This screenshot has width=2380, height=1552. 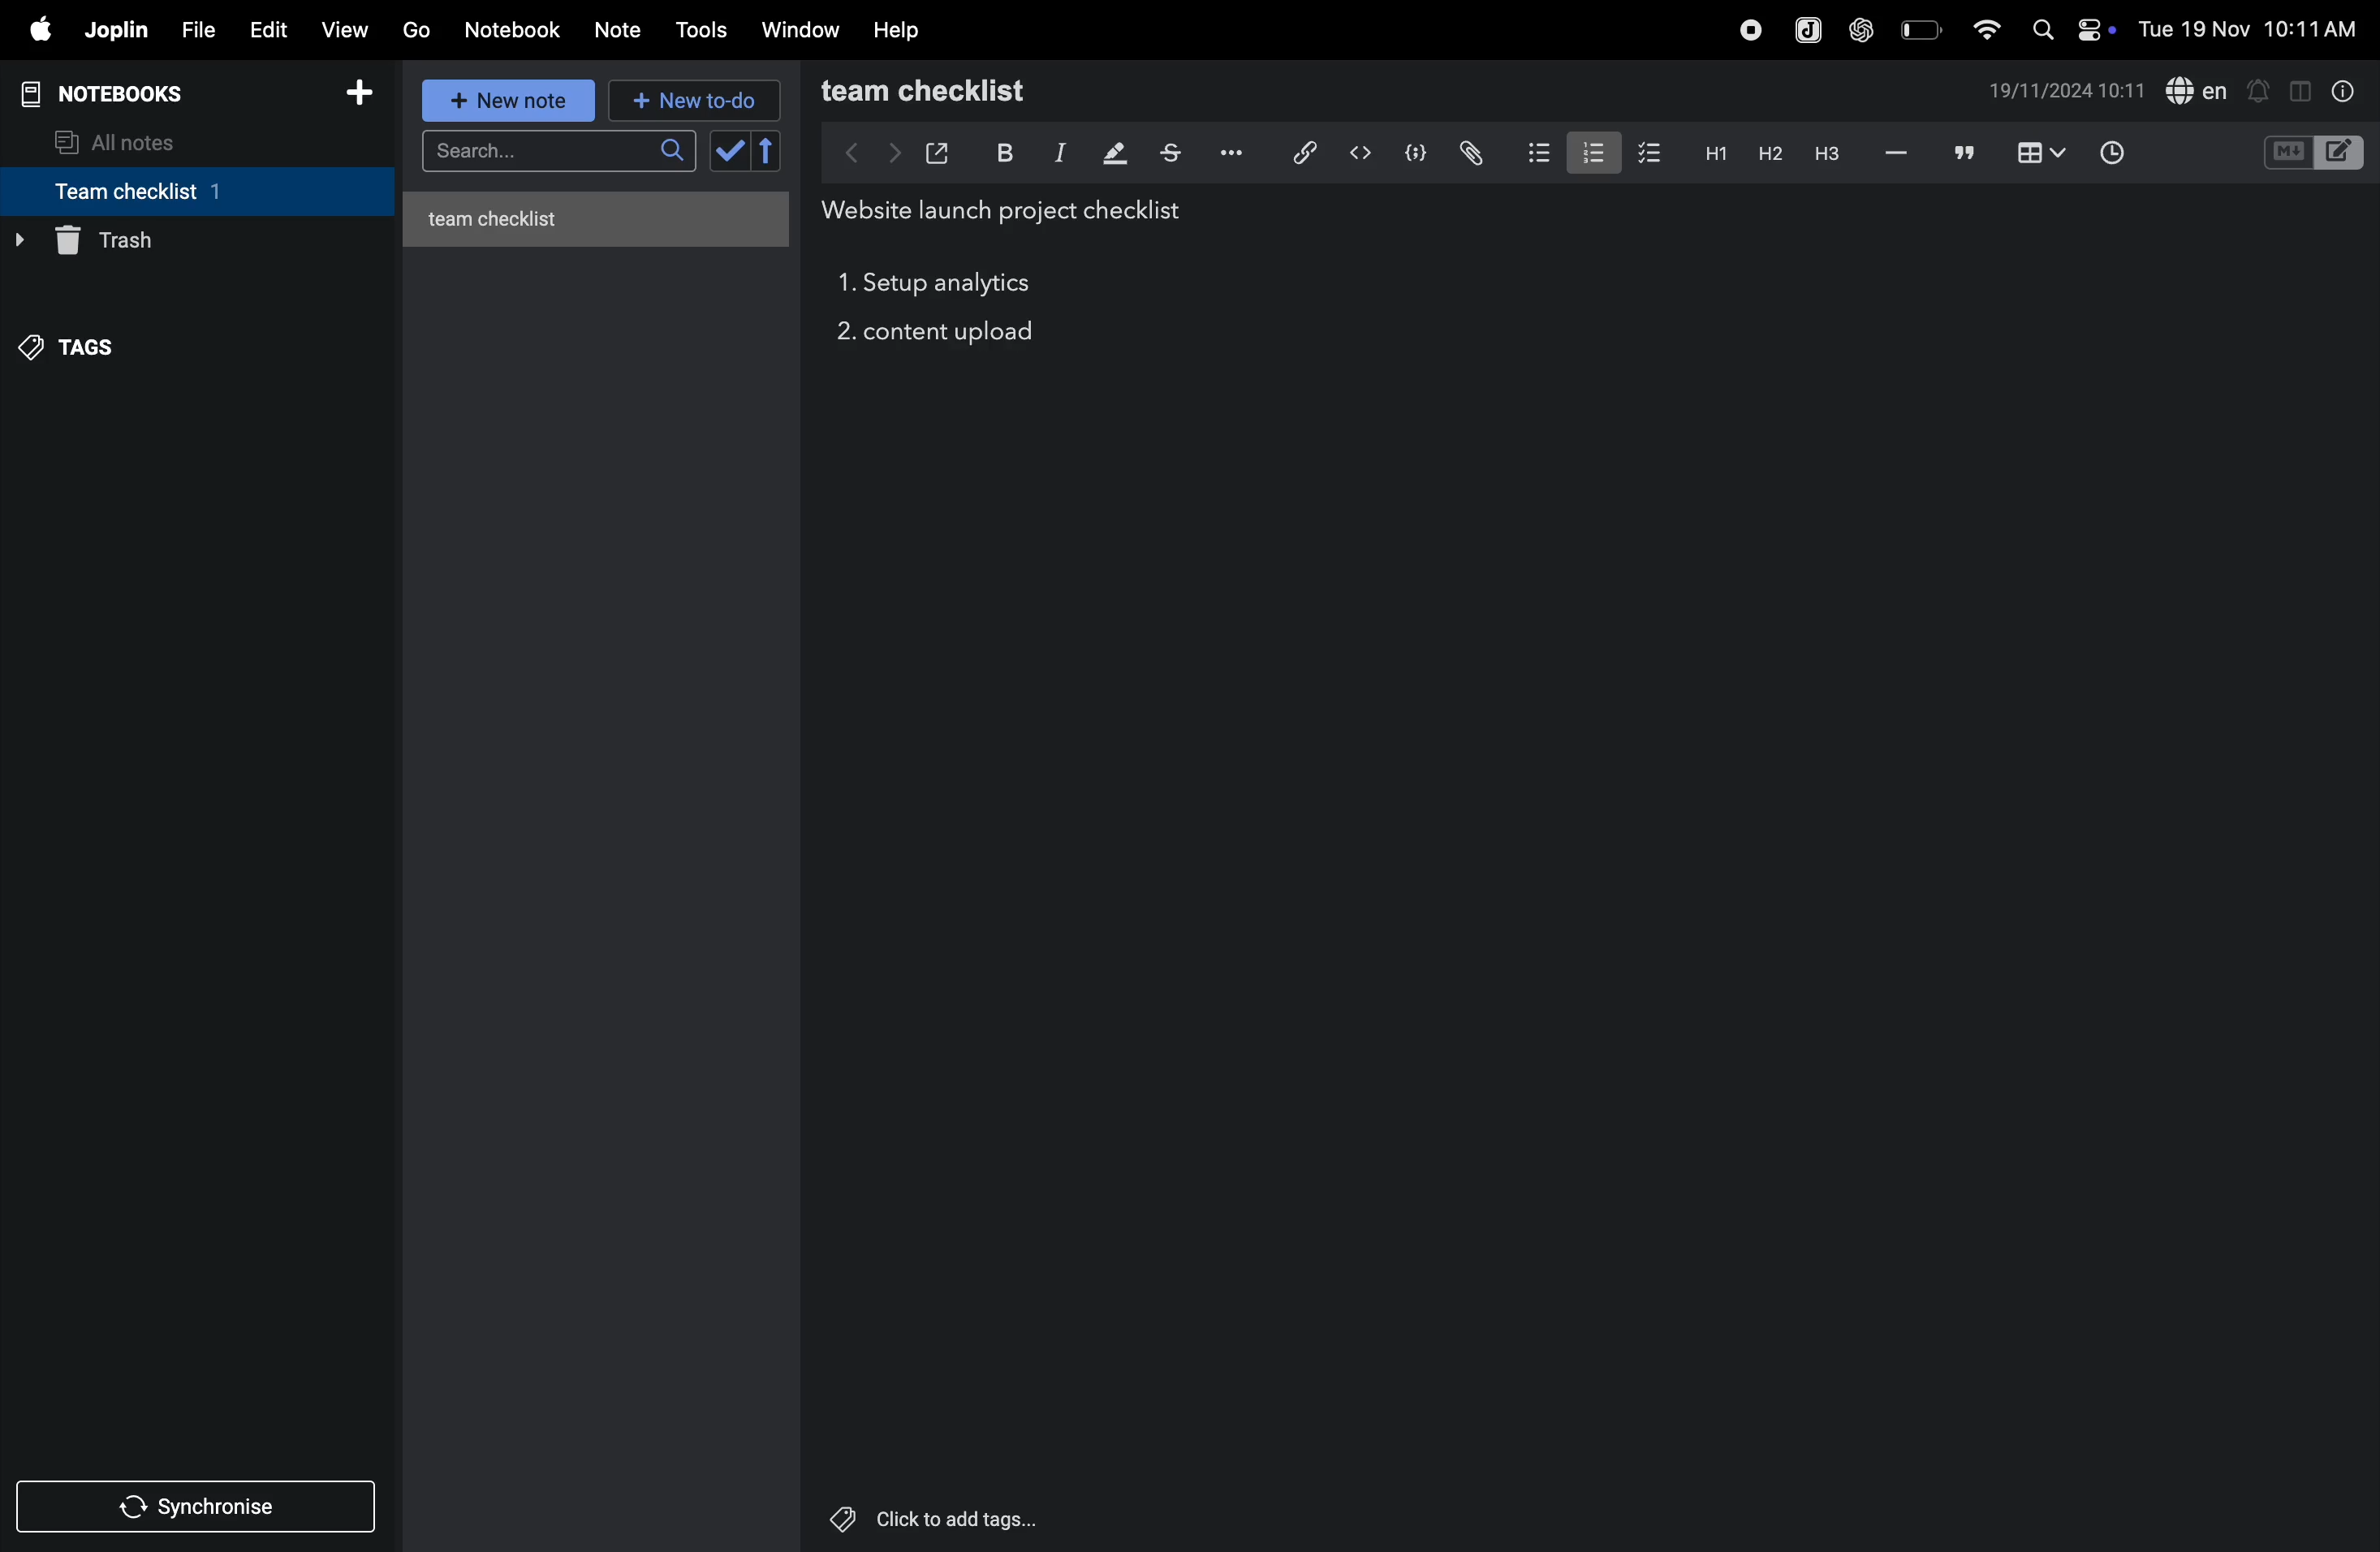 What do you see at coordinates (1360, 153) in the screenshot?
I see `inline code` at bounding box center [1360, 153].